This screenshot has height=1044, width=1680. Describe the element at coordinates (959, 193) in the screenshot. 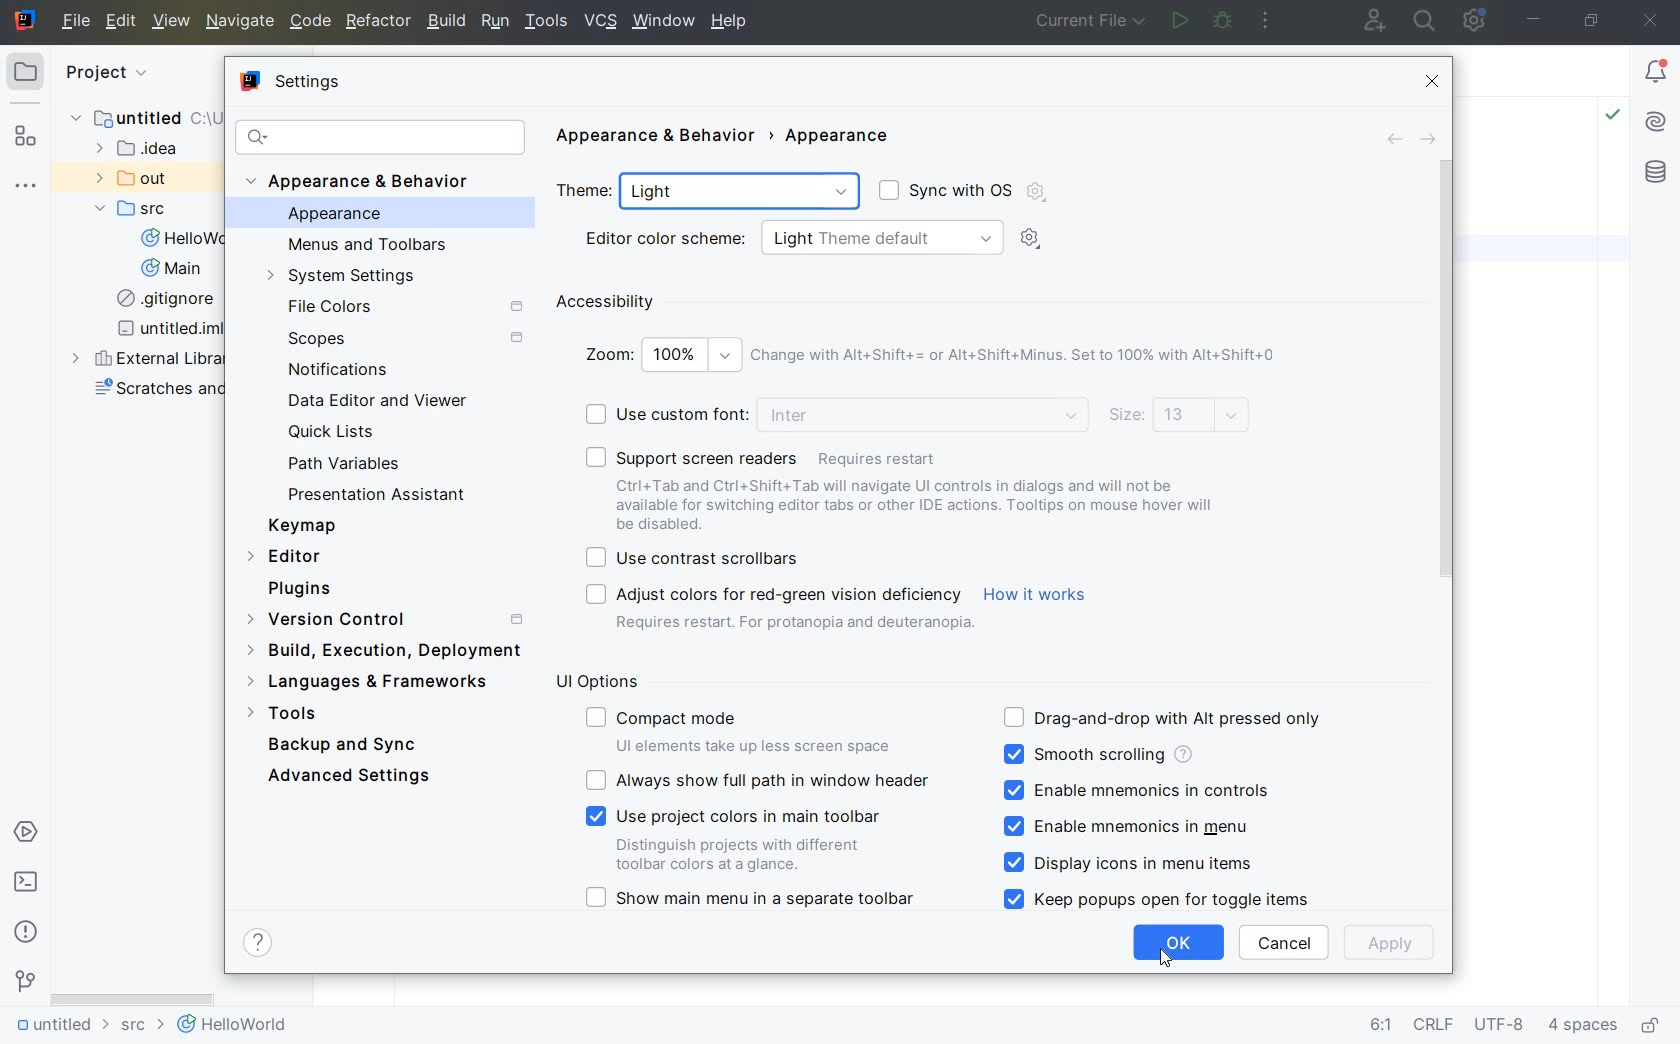

I see `Sync with OS` at that location.